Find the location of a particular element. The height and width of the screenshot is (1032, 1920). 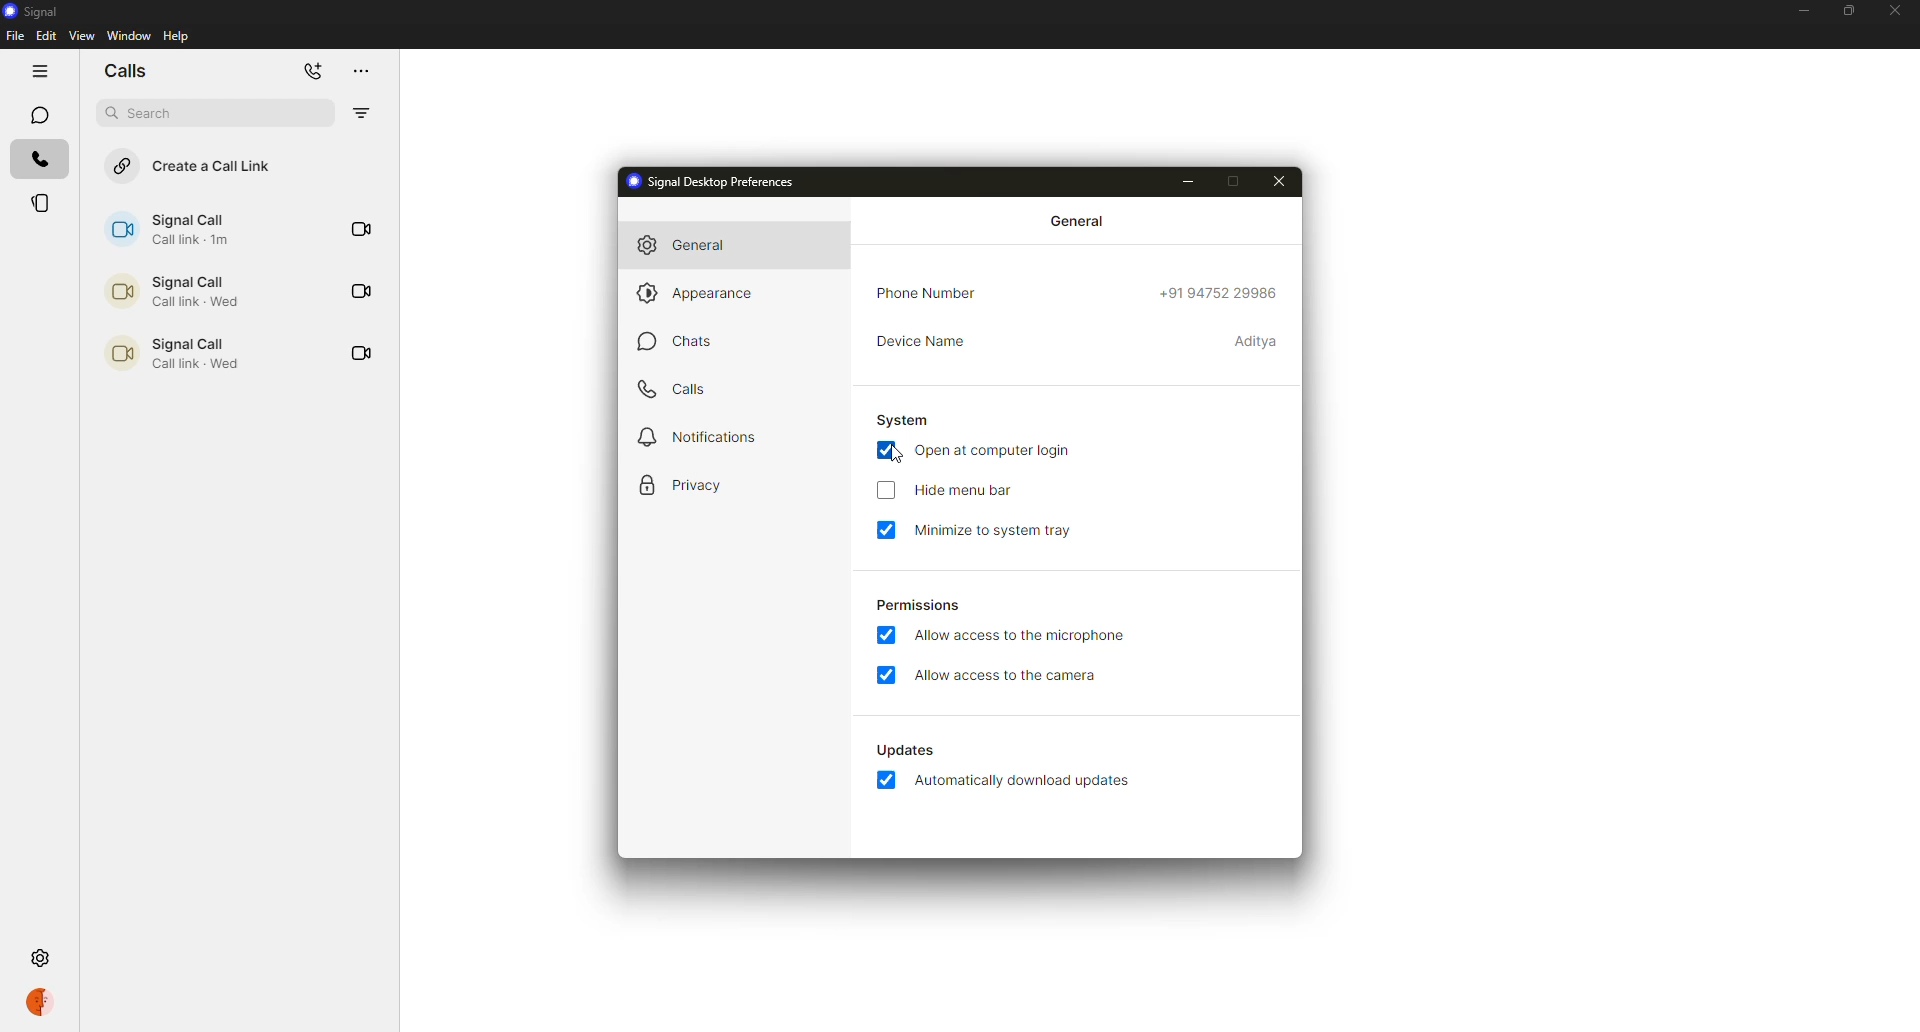

calls is located at coordinates (673, 388).